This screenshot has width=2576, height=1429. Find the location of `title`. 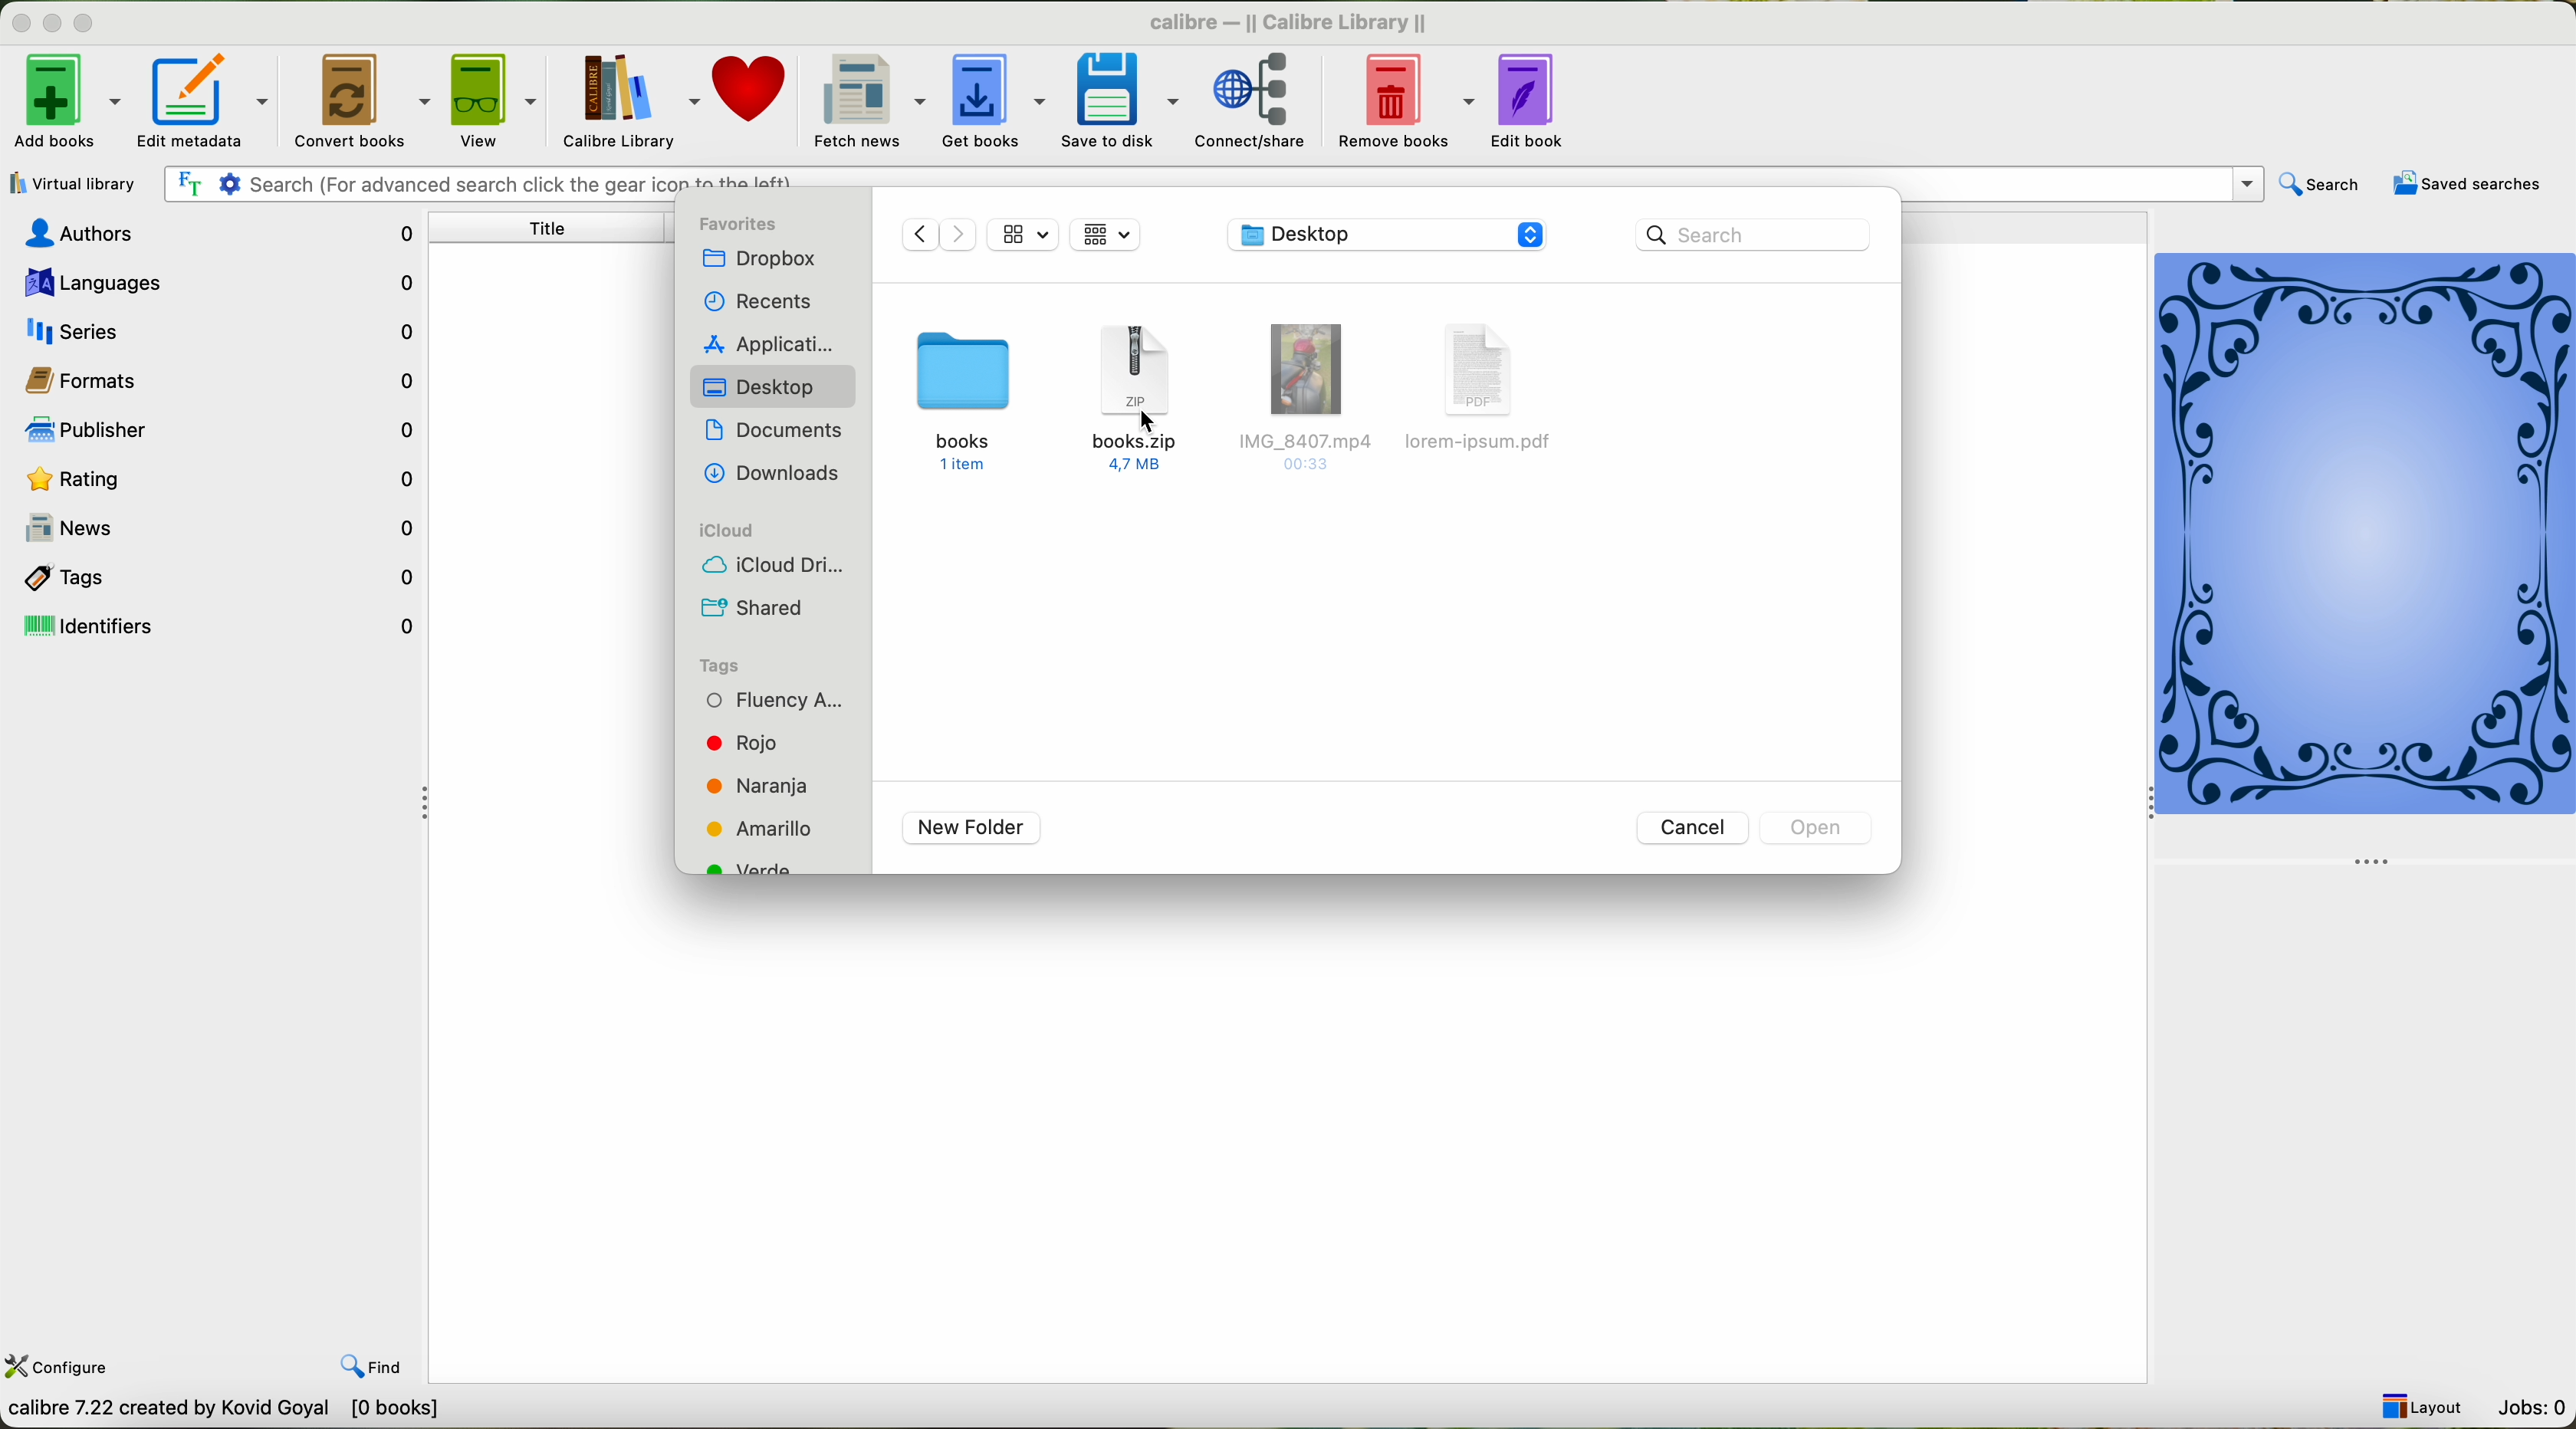

title is located at coordinates (555, 230).